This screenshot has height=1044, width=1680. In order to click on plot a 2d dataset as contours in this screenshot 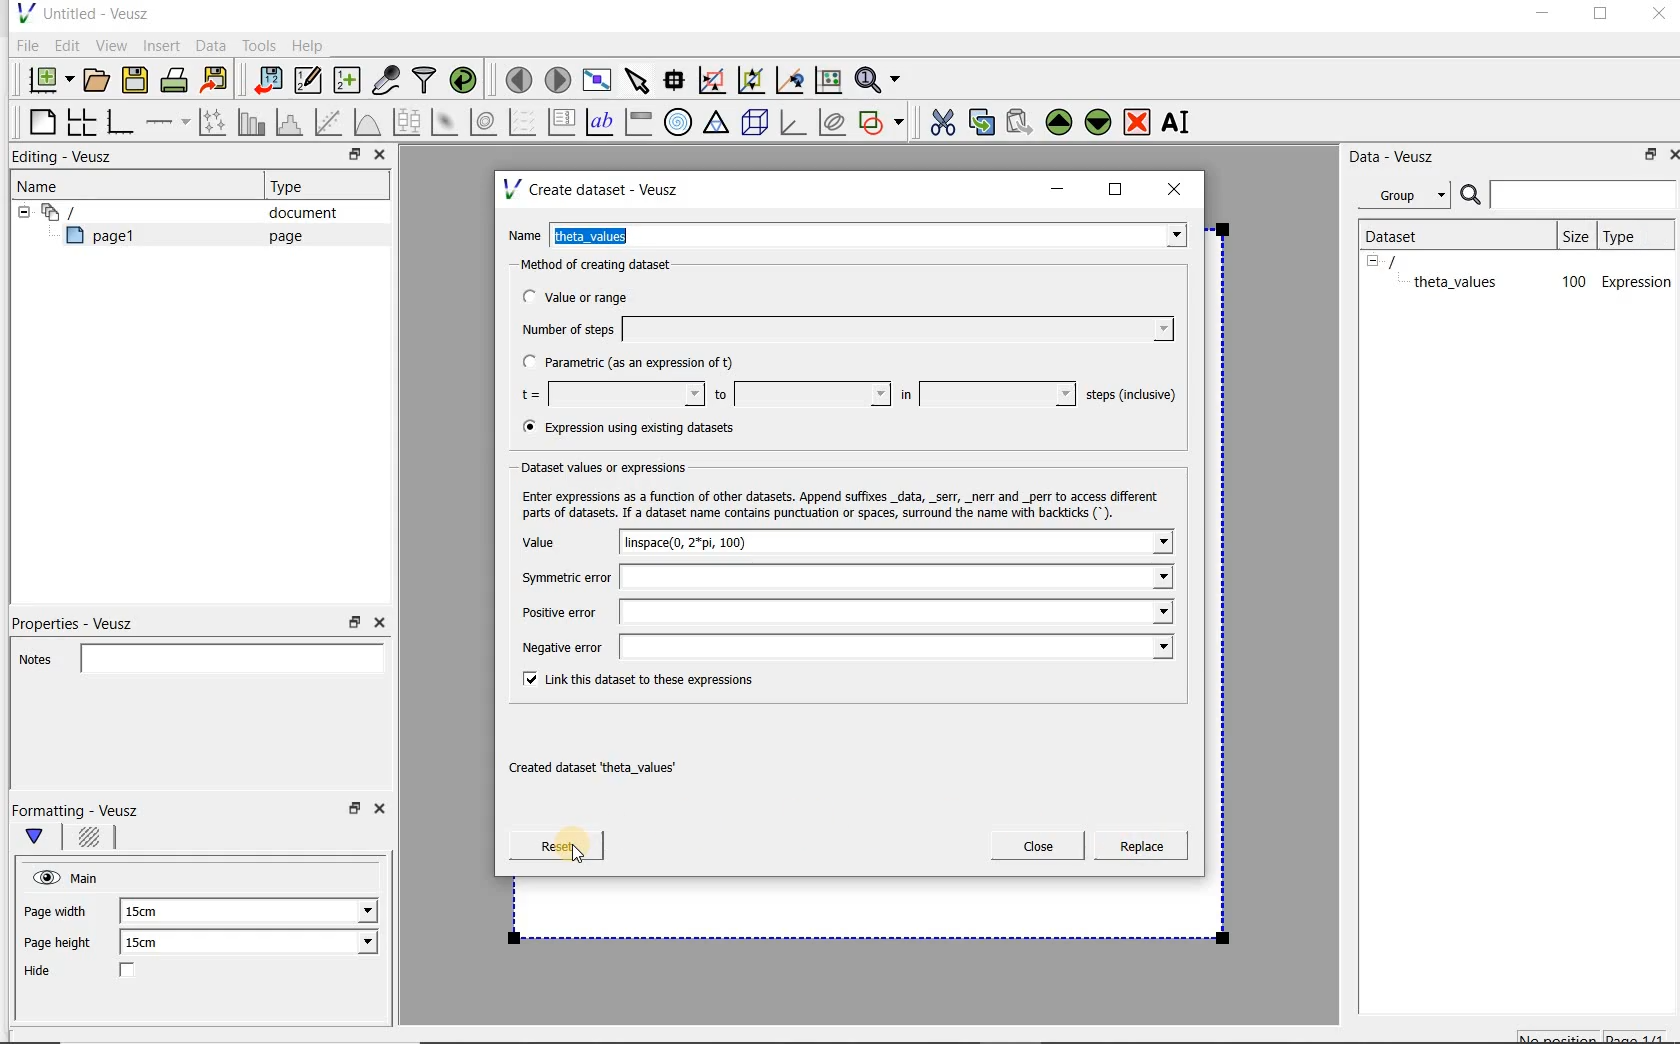, I will do `click(485, 122)`.